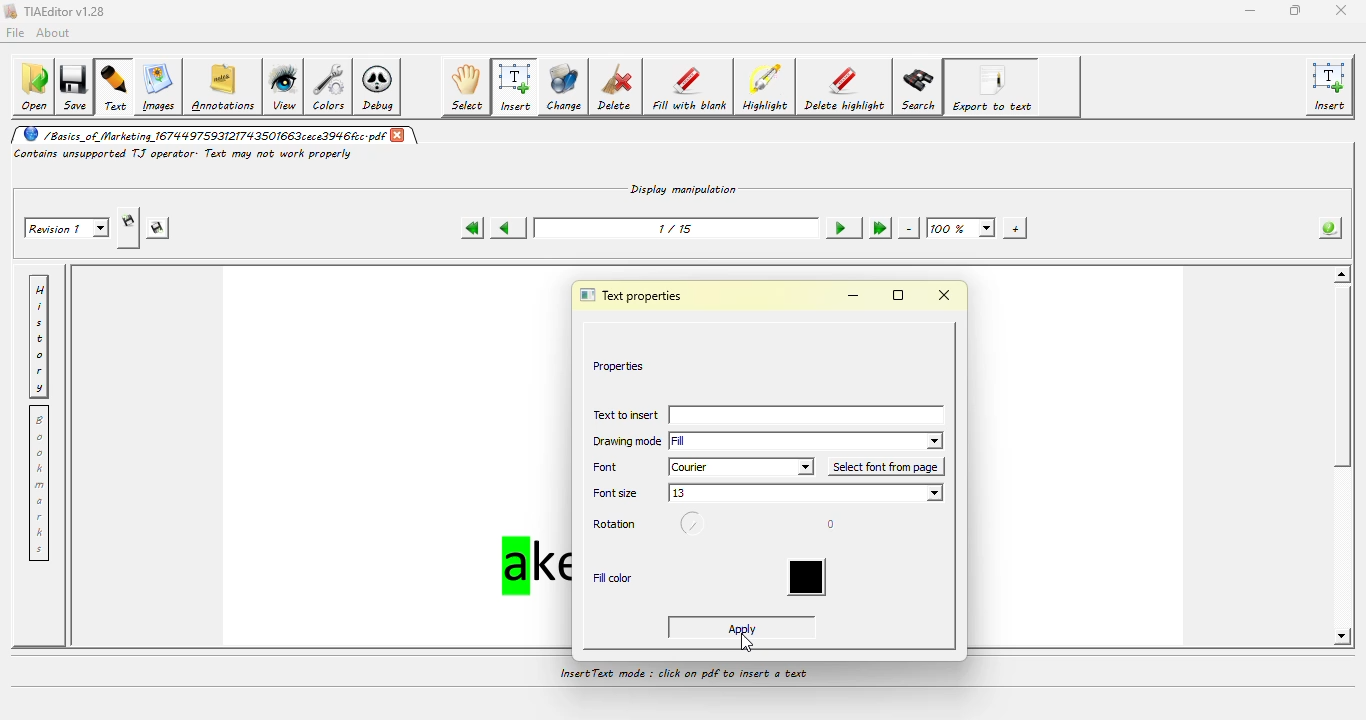 The width and height of the screenshot is (1366, 720). Describe the element at coordinates (332, 88) in the screenshot. I see `colors` at that location.